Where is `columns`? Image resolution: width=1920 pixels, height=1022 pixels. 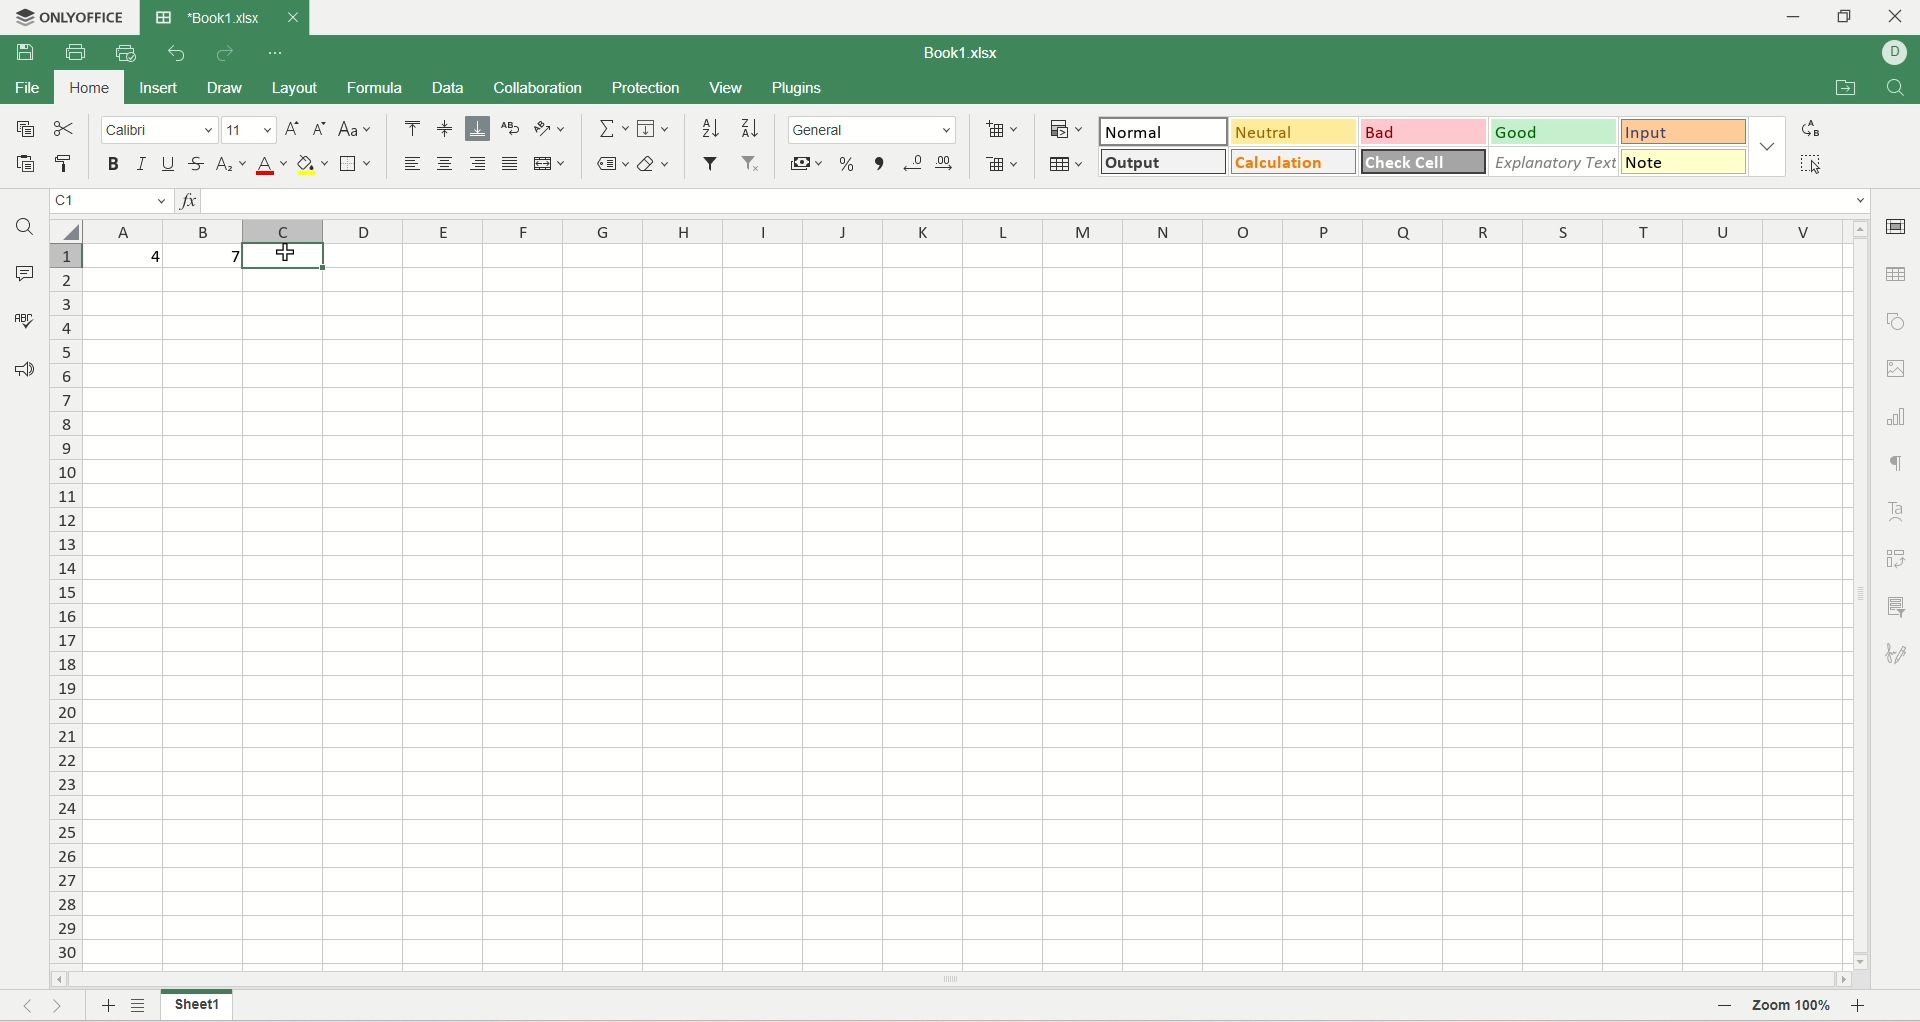 columns is located at coordinates (967, 231).